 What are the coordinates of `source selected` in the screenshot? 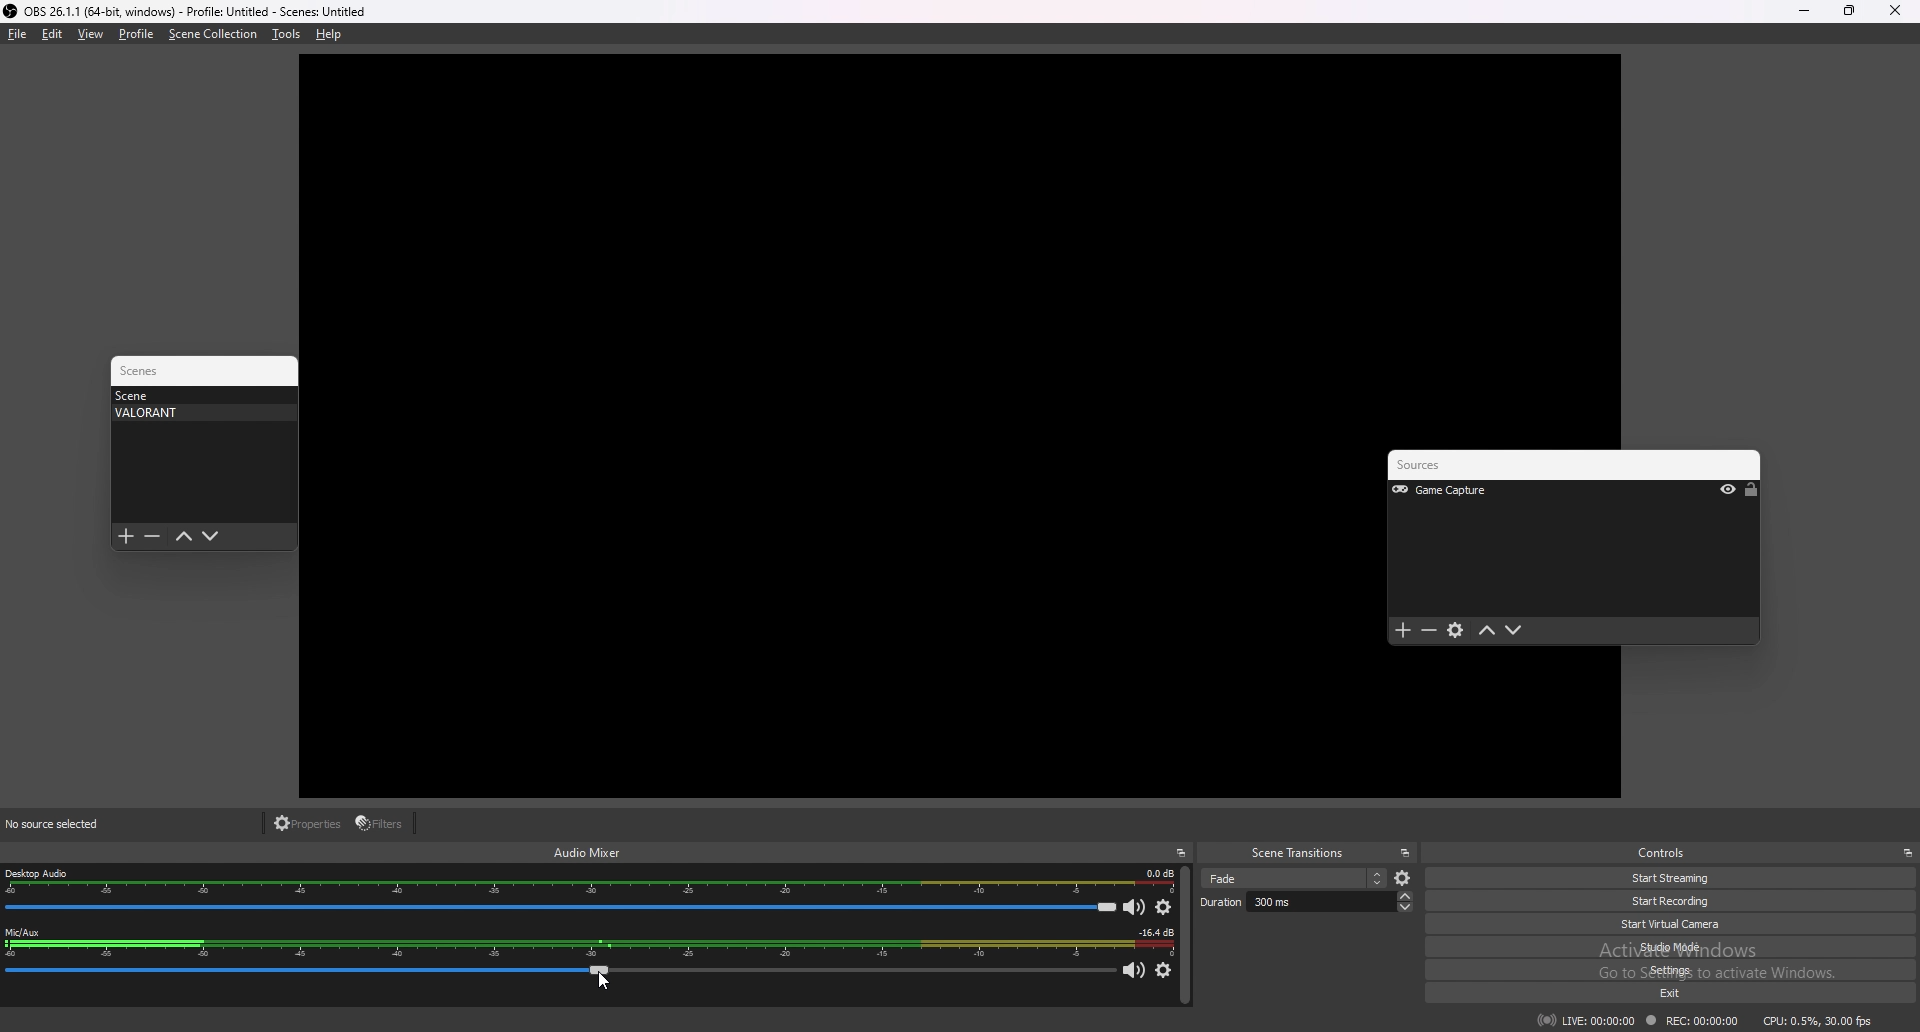 It's located at (66, 824).